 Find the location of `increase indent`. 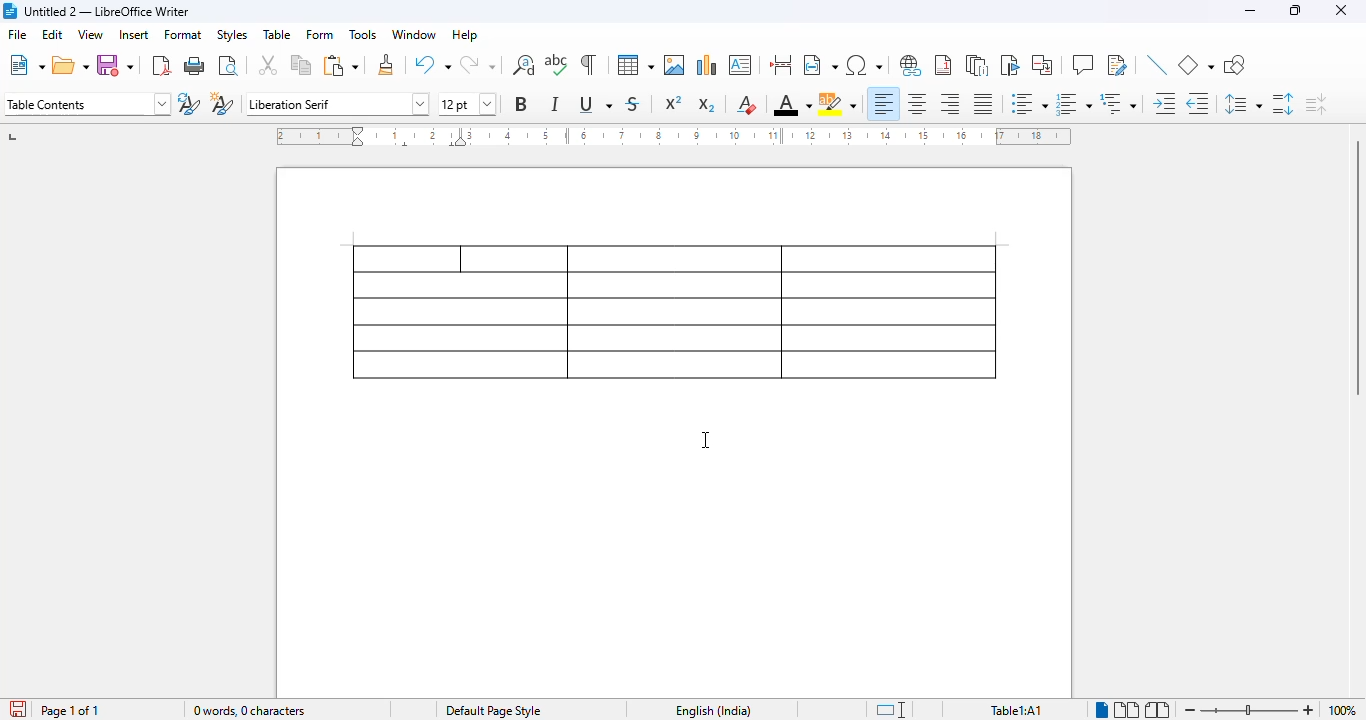

increase indent is located at coordinates (1165, 103).